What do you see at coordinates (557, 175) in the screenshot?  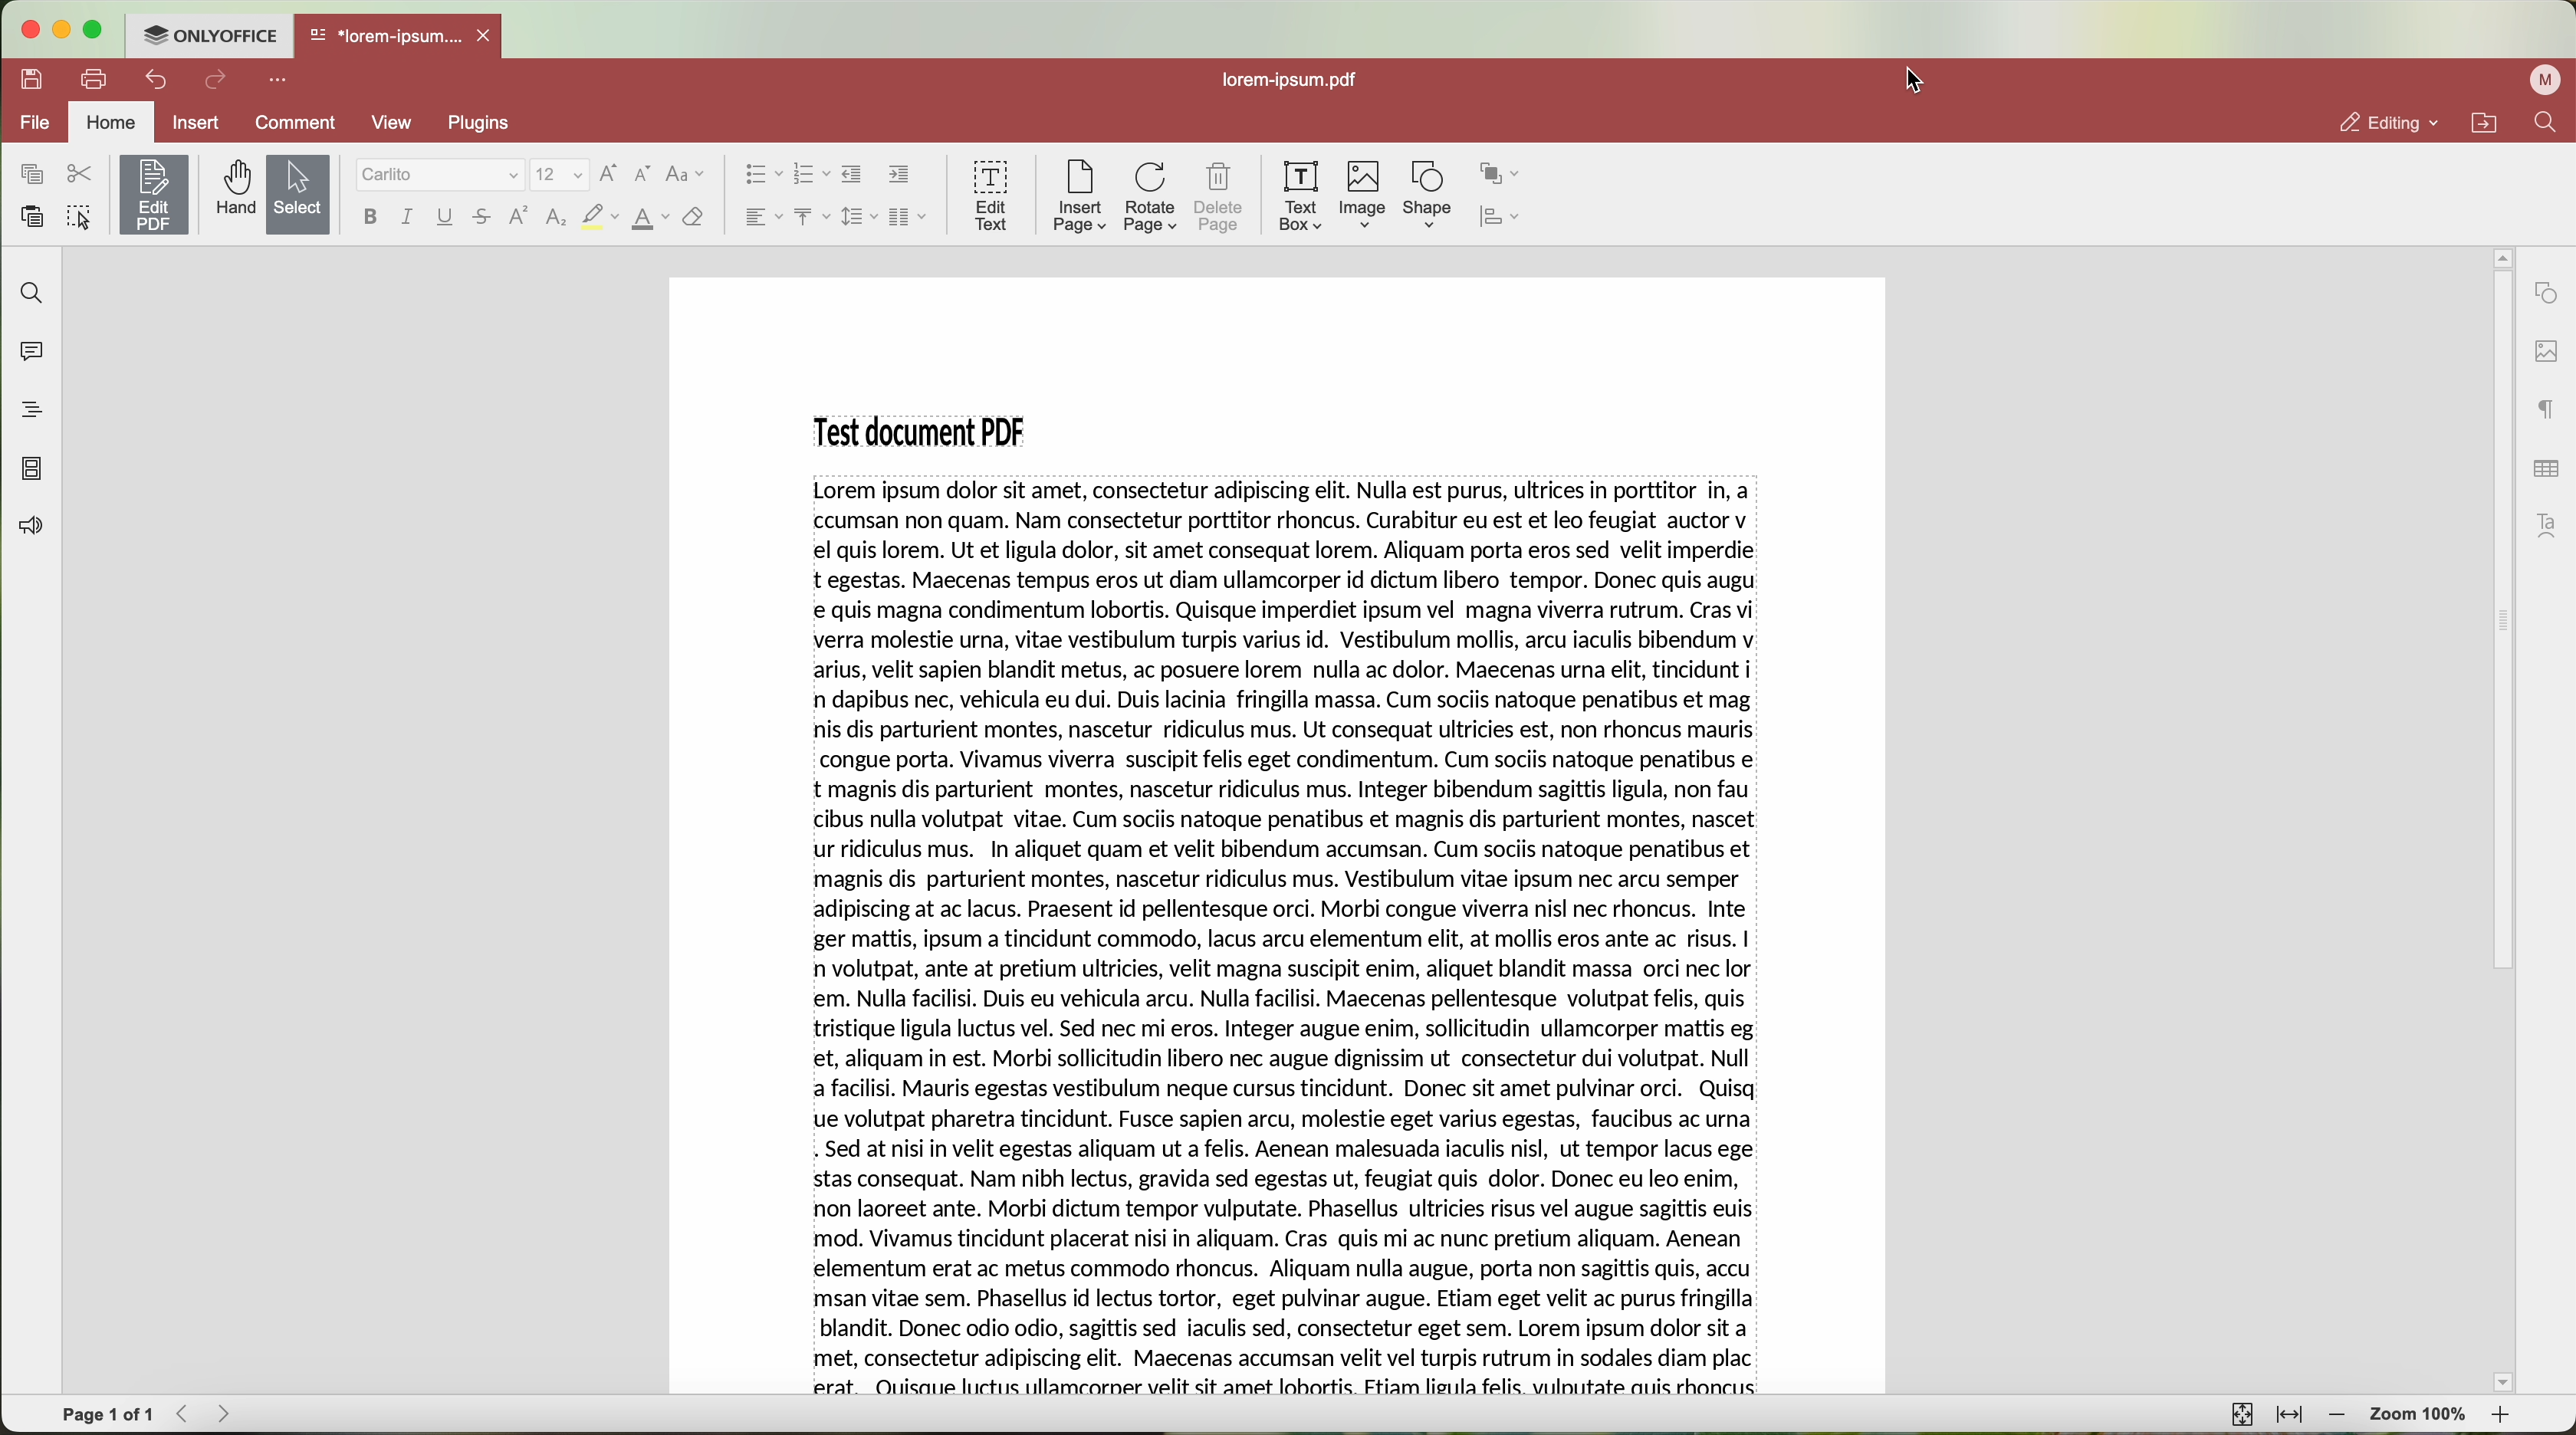 I see `size font` at bounding box center [557, 175].